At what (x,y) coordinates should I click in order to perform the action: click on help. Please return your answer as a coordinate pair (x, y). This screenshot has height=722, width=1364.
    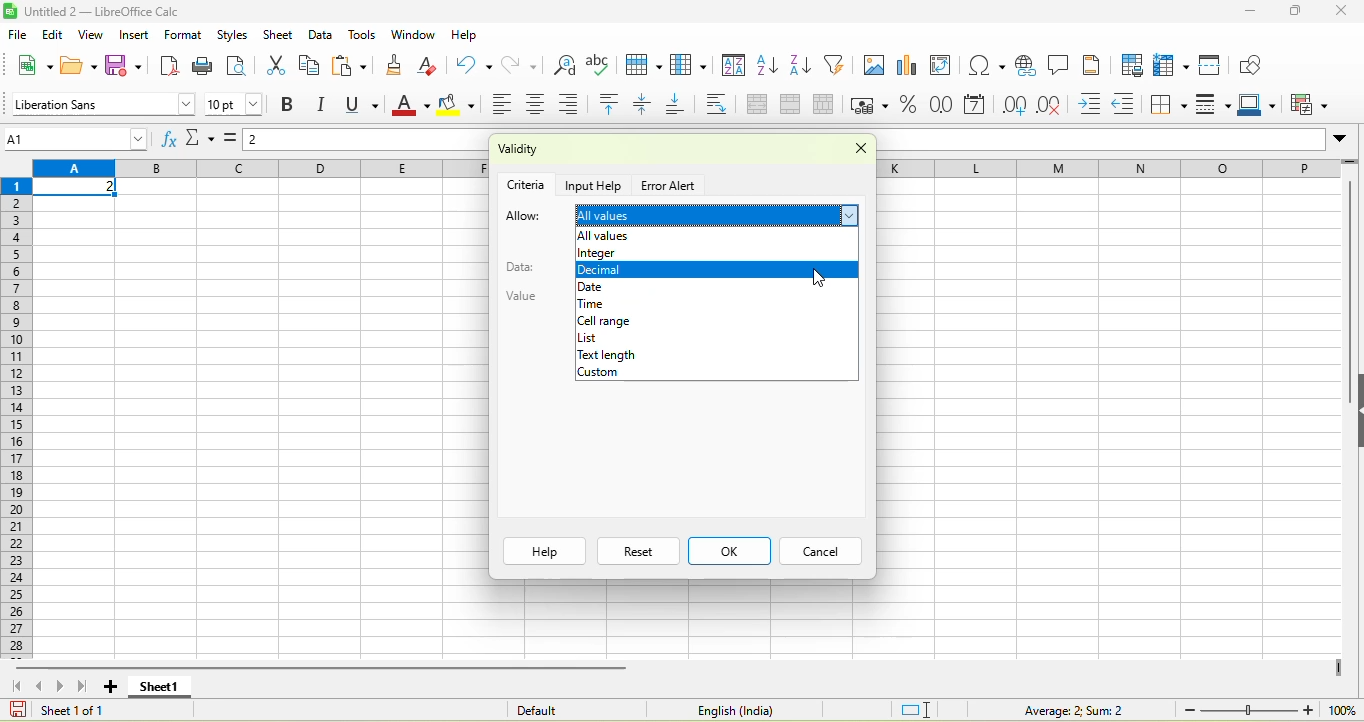
    Looking at the image, I should click on (464, 34).